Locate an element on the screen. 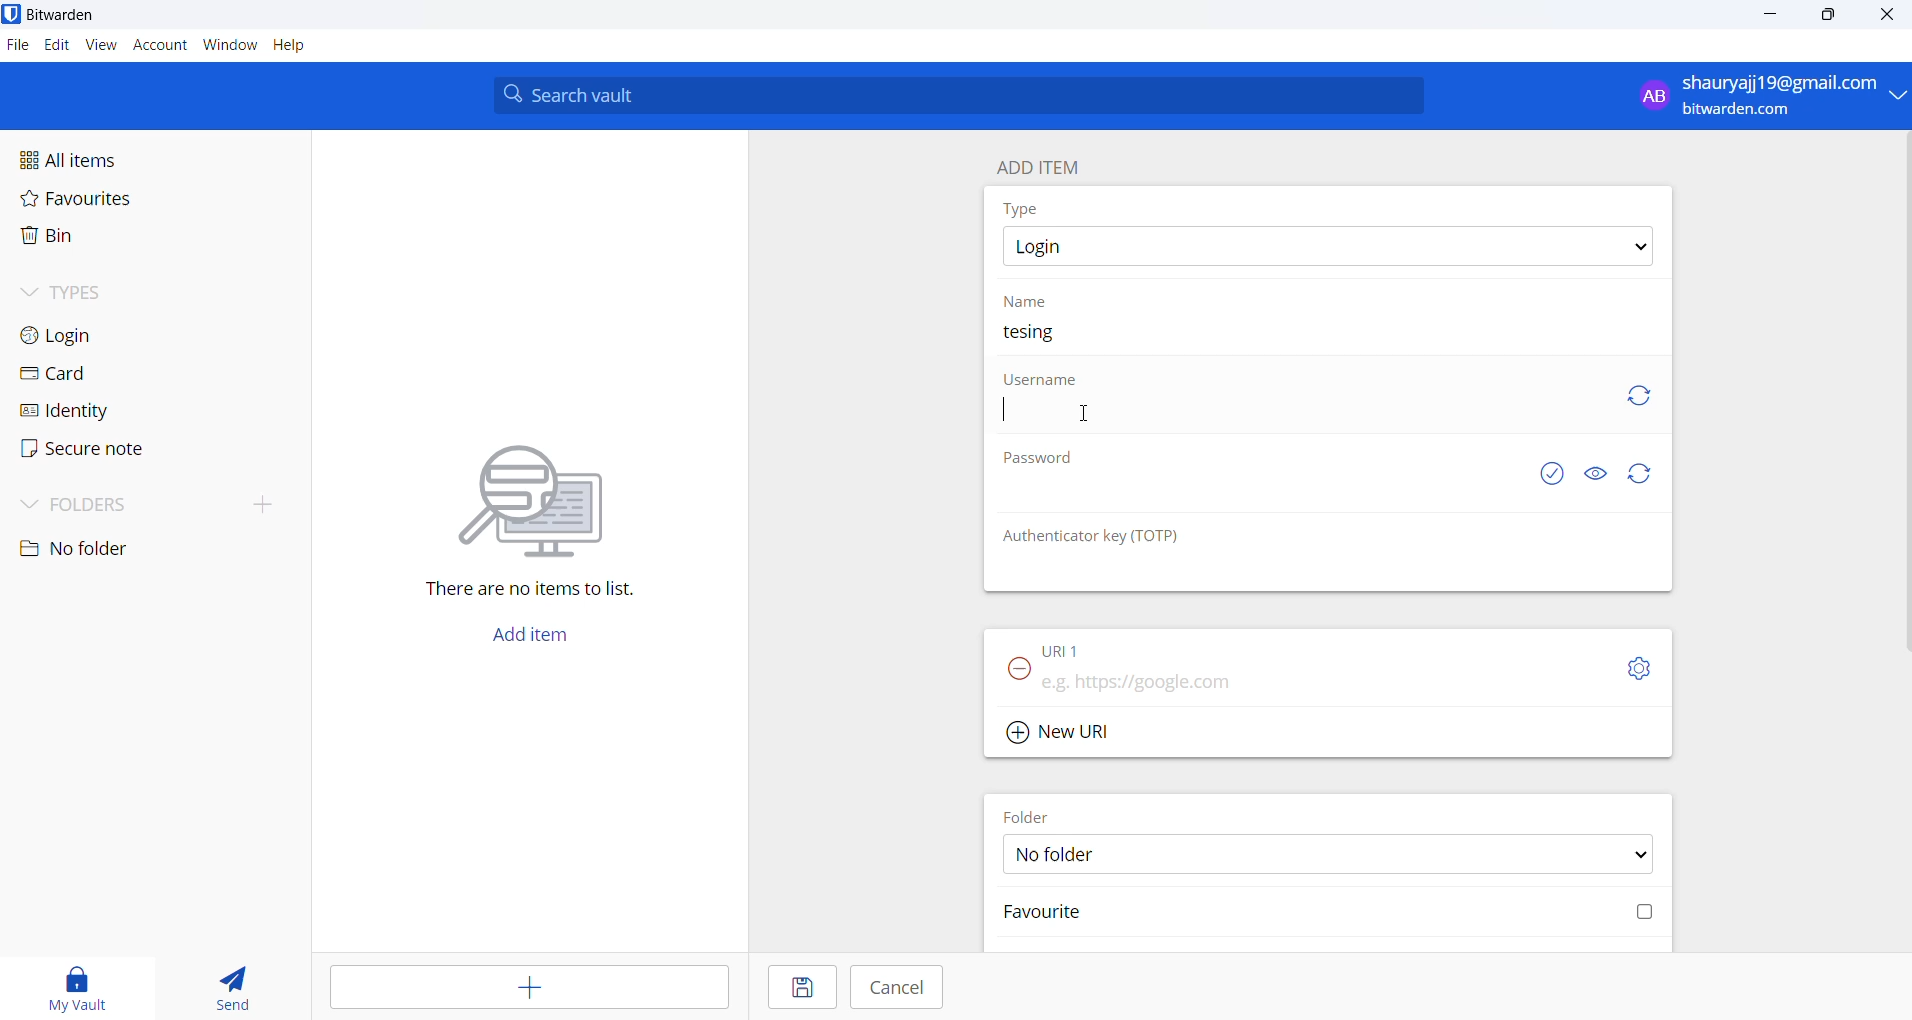 The width and height of the screenshot is (1912, 1020). URL input box is located at coordinates (1312, 680).